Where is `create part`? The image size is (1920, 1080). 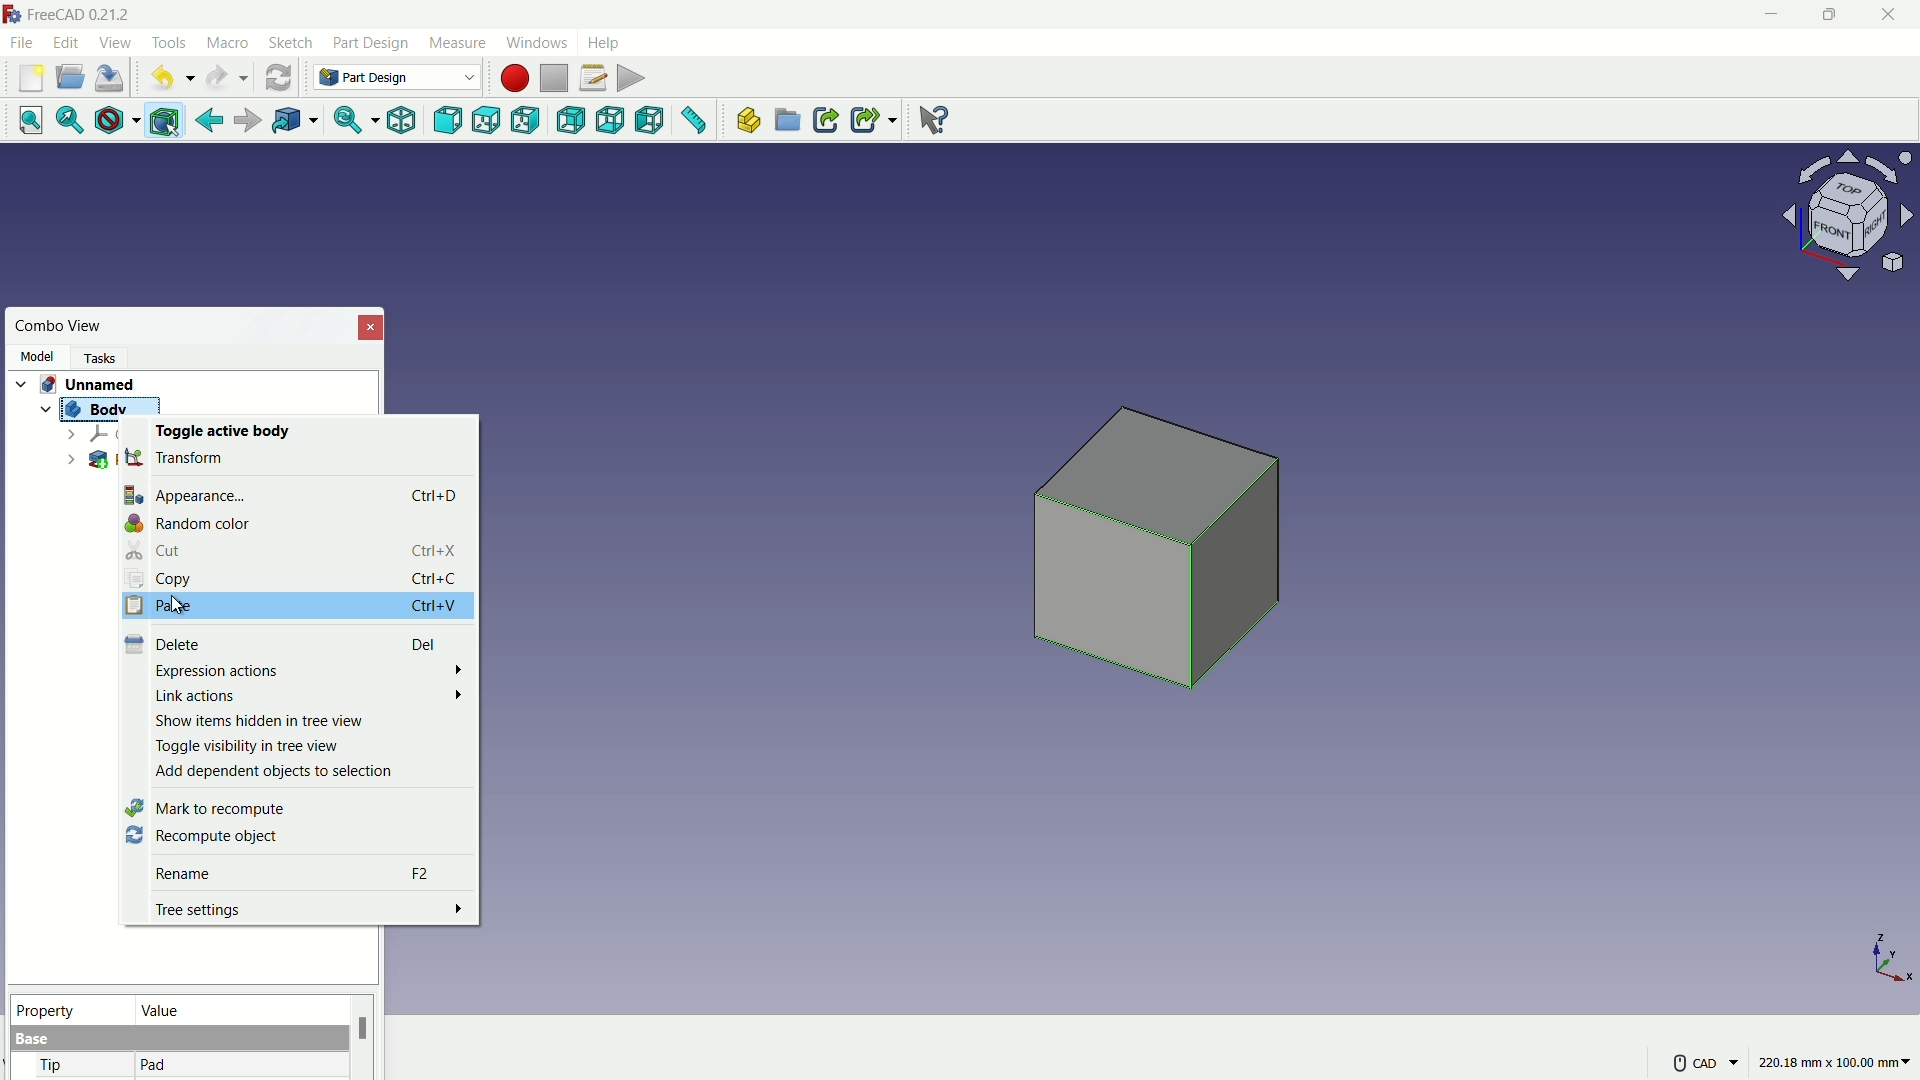
create part is located at coordinates (746, 121).